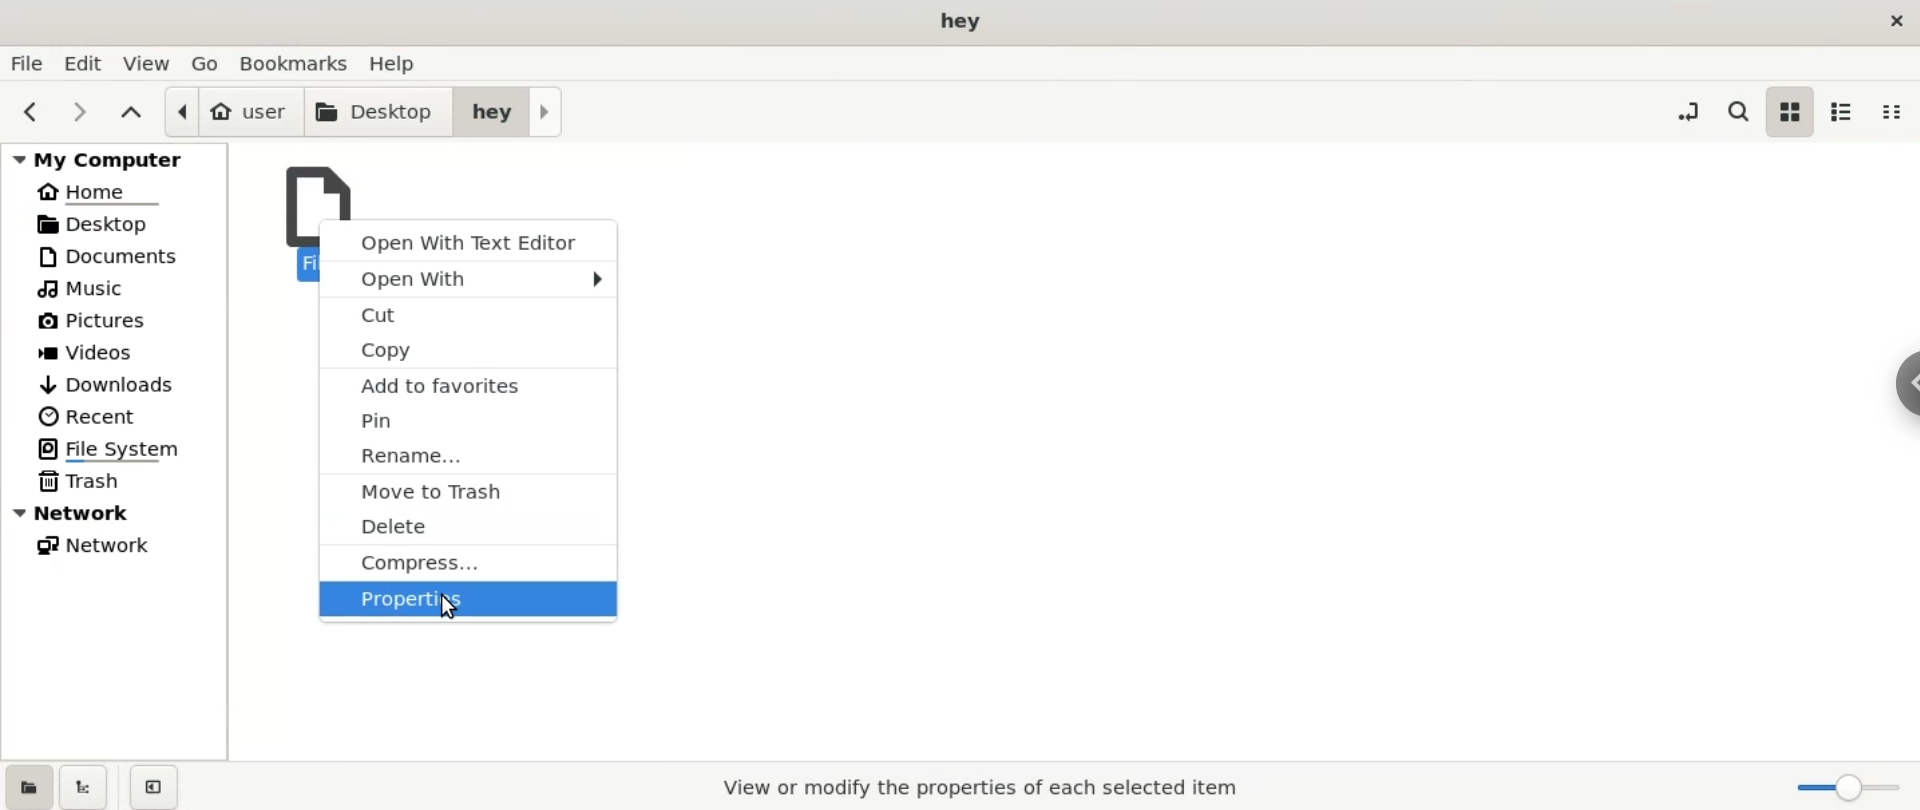 Image resolution: width=1920 pixels, height=810 pixels. Describe the element at coordinates (470, 348) in the screenshot. I see `copy` at that location.